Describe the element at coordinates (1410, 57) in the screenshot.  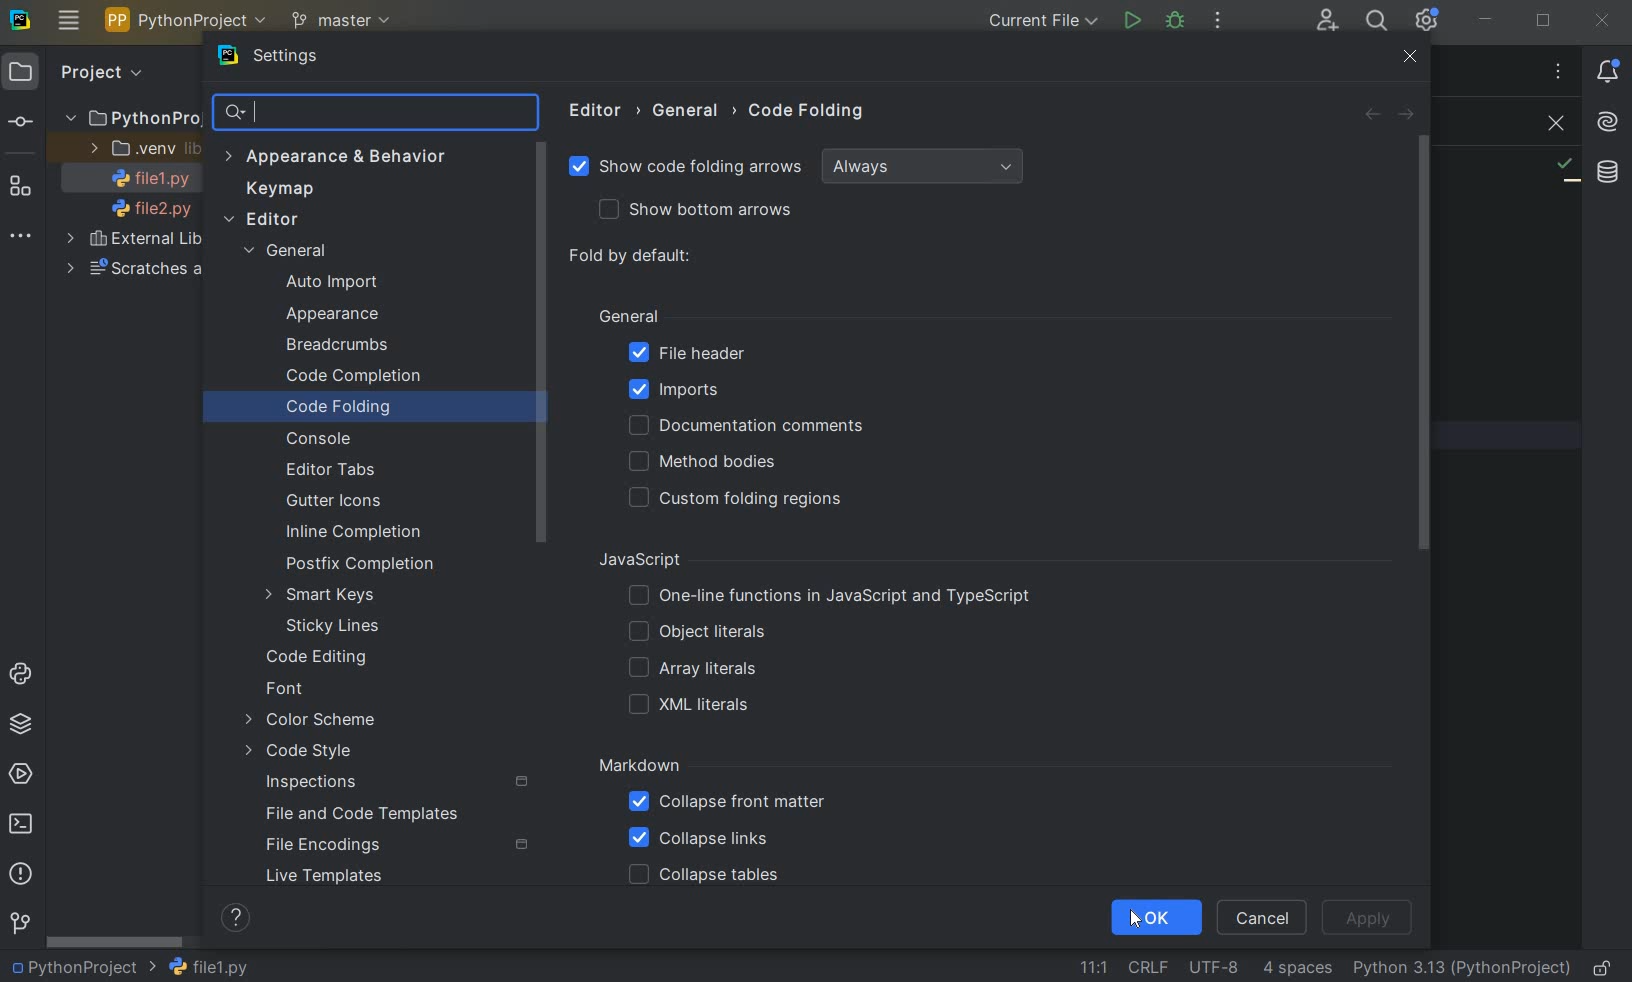
I see `CLOSE` at that location.